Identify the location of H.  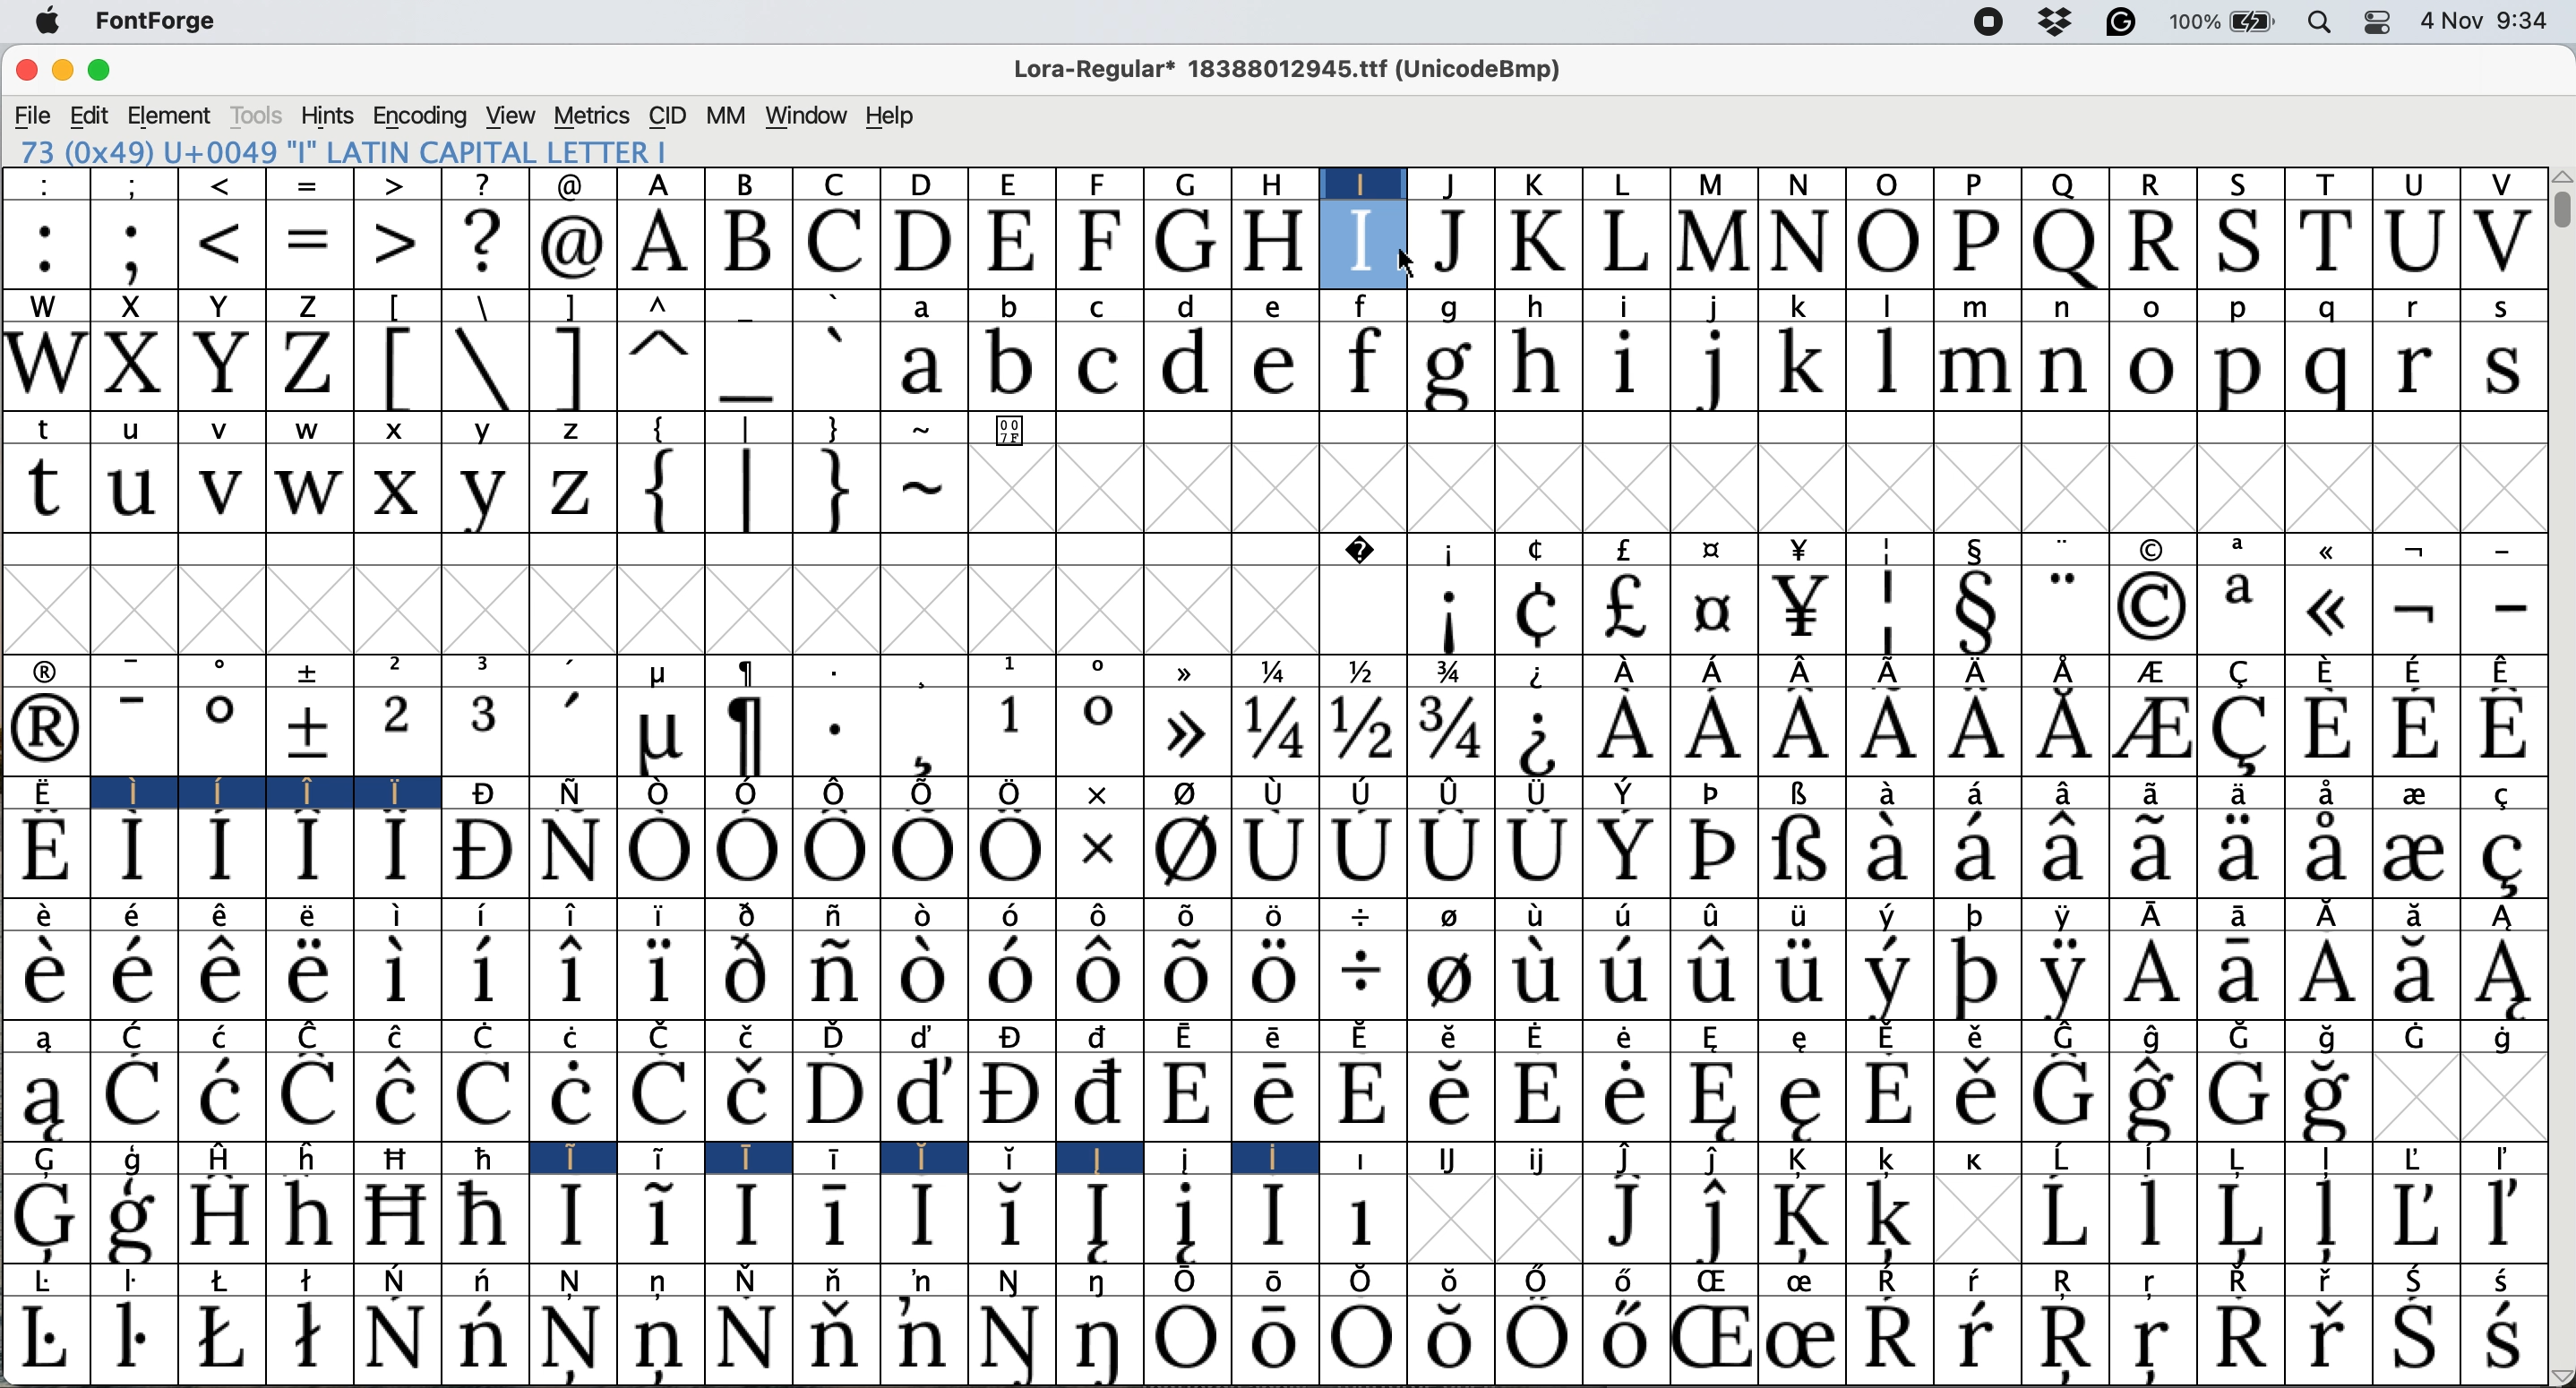
(1272, 242).